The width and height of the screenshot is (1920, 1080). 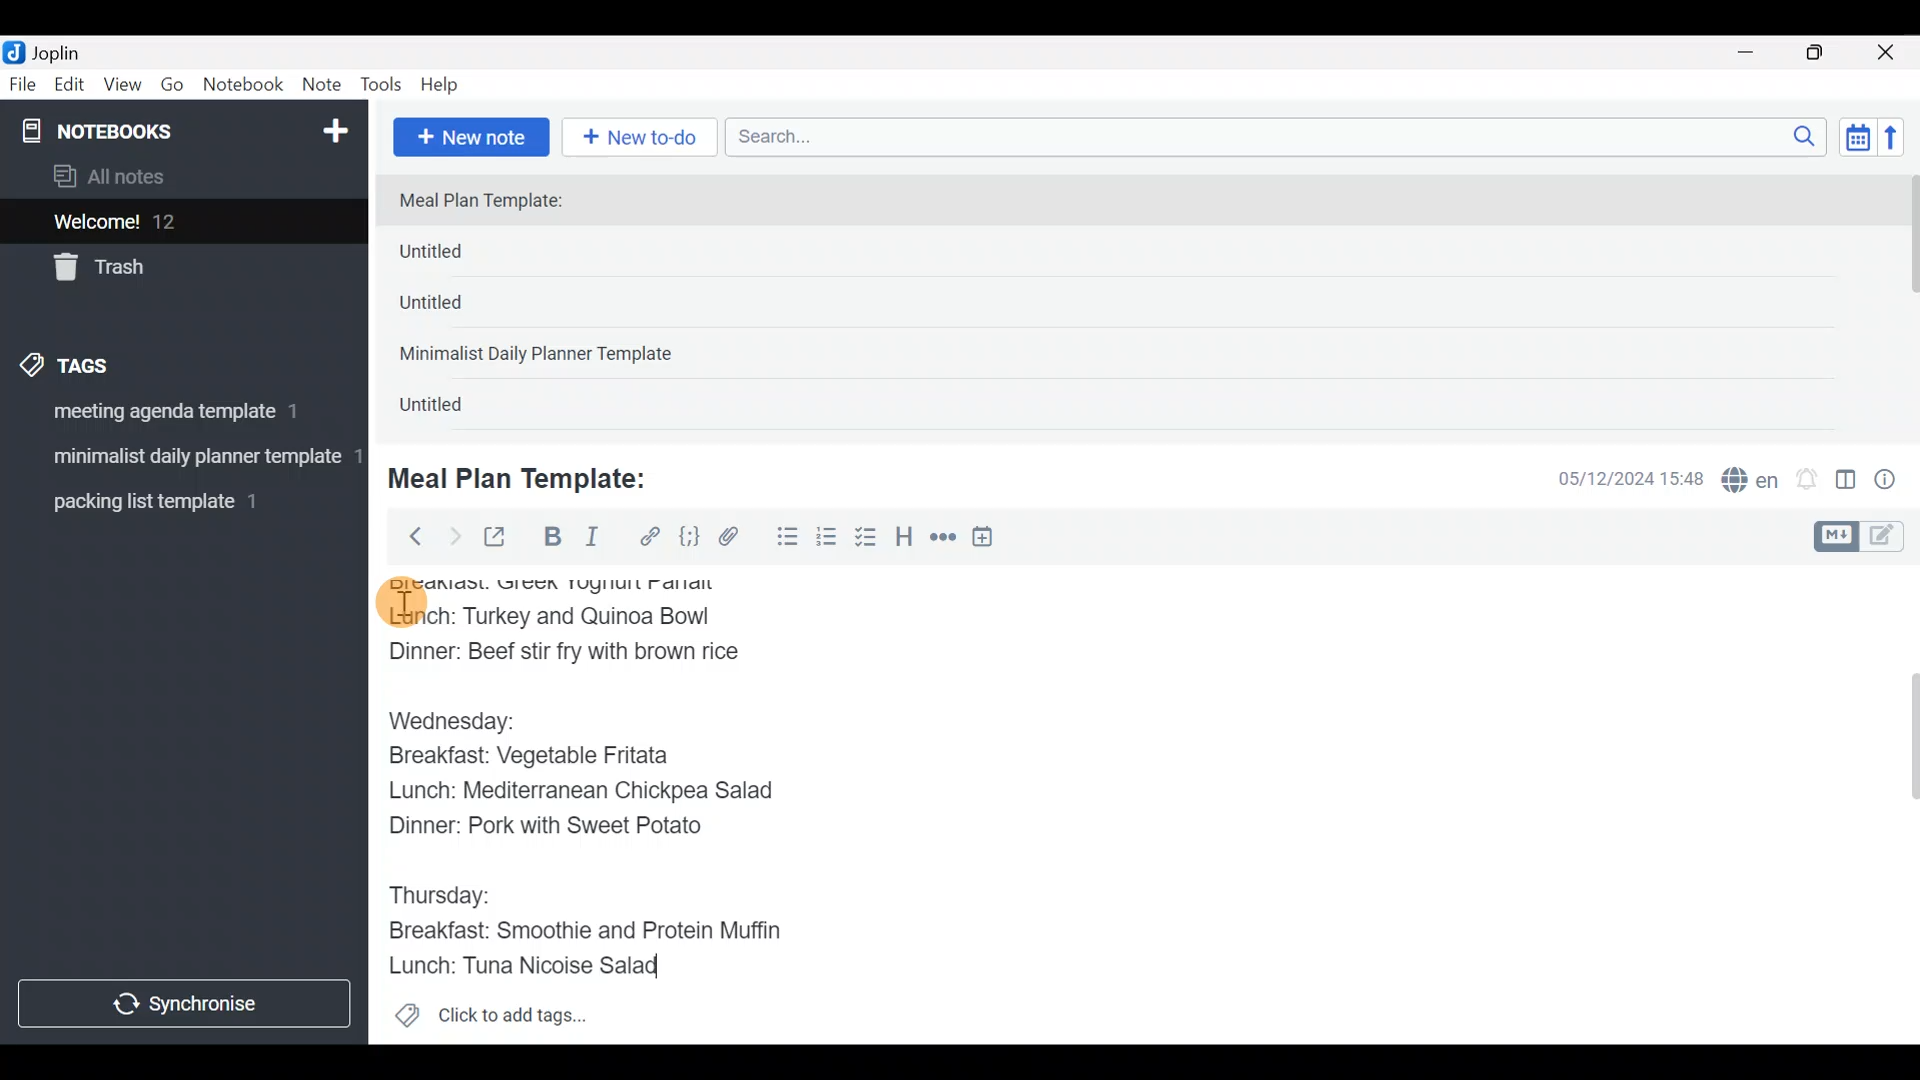 I want to click on Joplin, so click(x=69, y=50).